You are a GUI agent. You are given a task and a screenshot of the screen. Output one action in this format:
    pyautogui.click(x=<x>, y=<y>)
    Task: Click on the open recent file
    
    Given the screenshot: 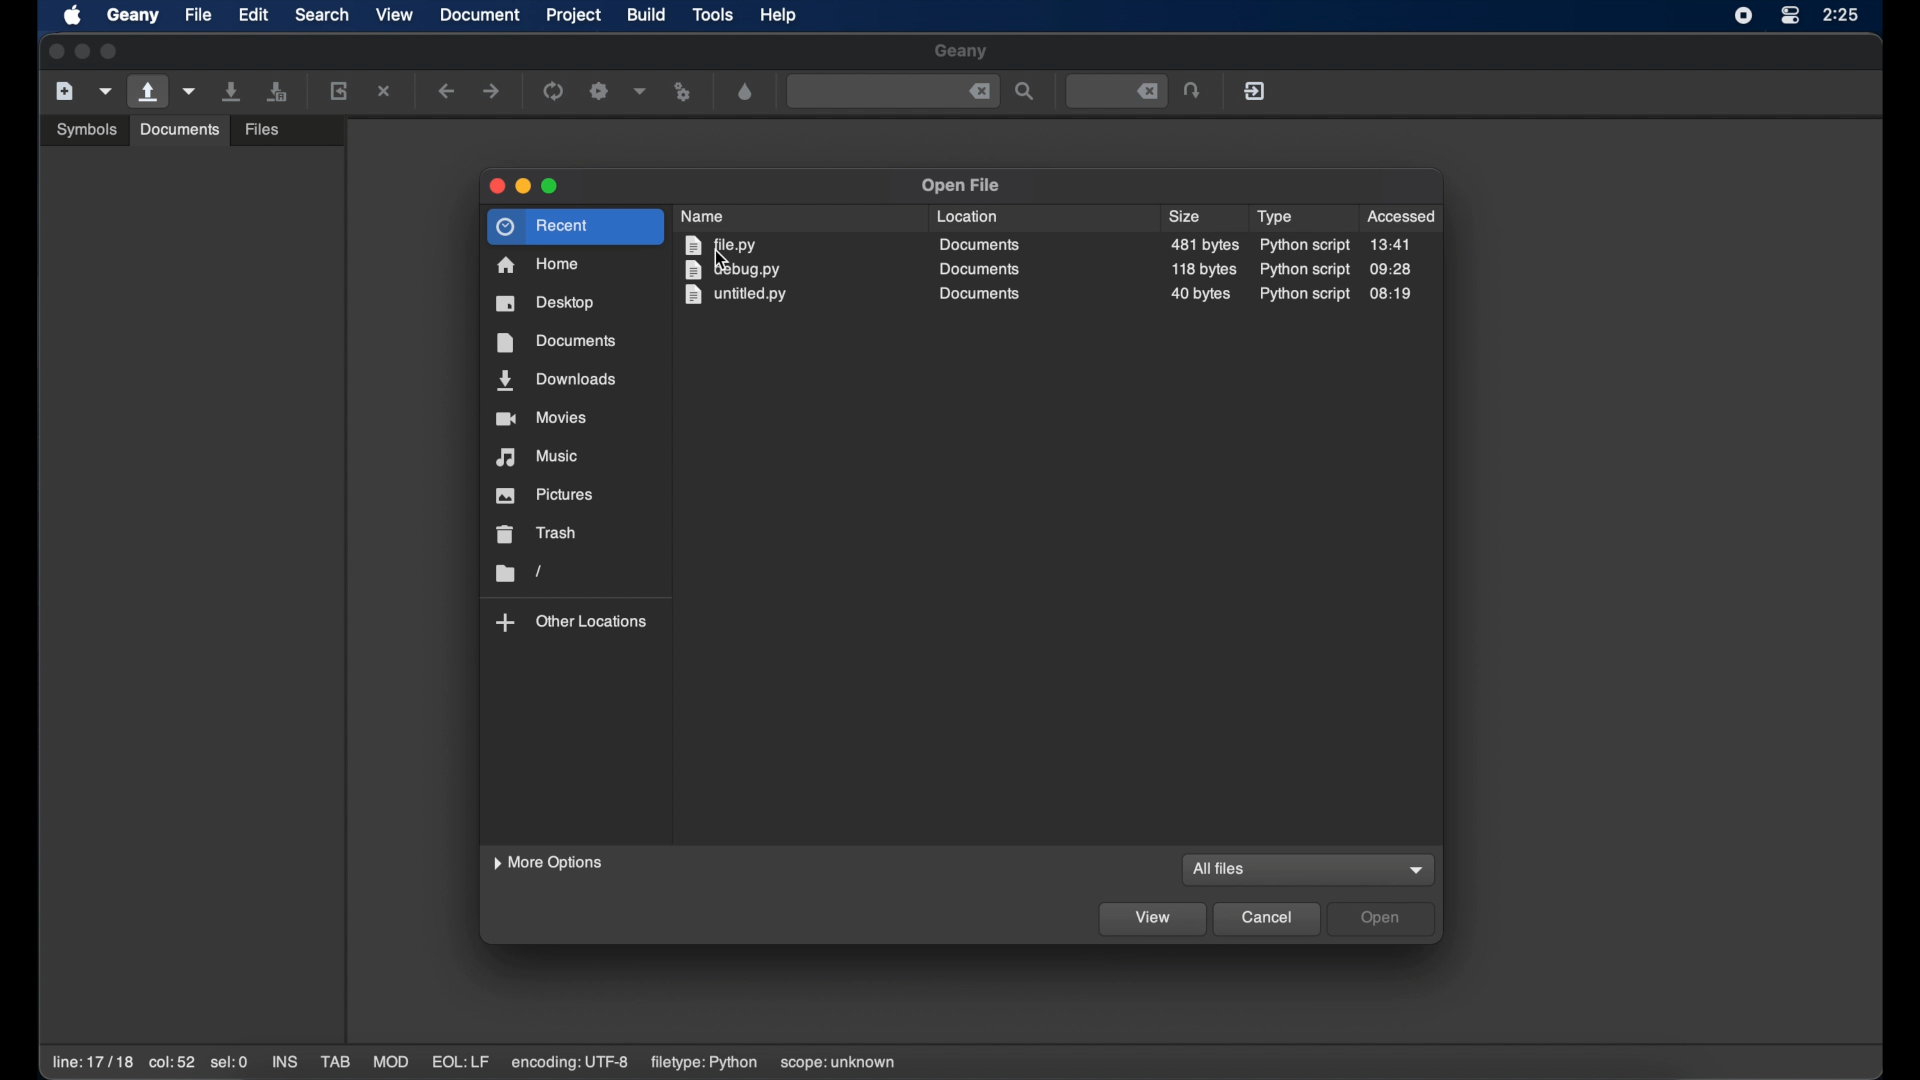 What is the action you would take?
    pyautogui.click(x=191, y=92)
    